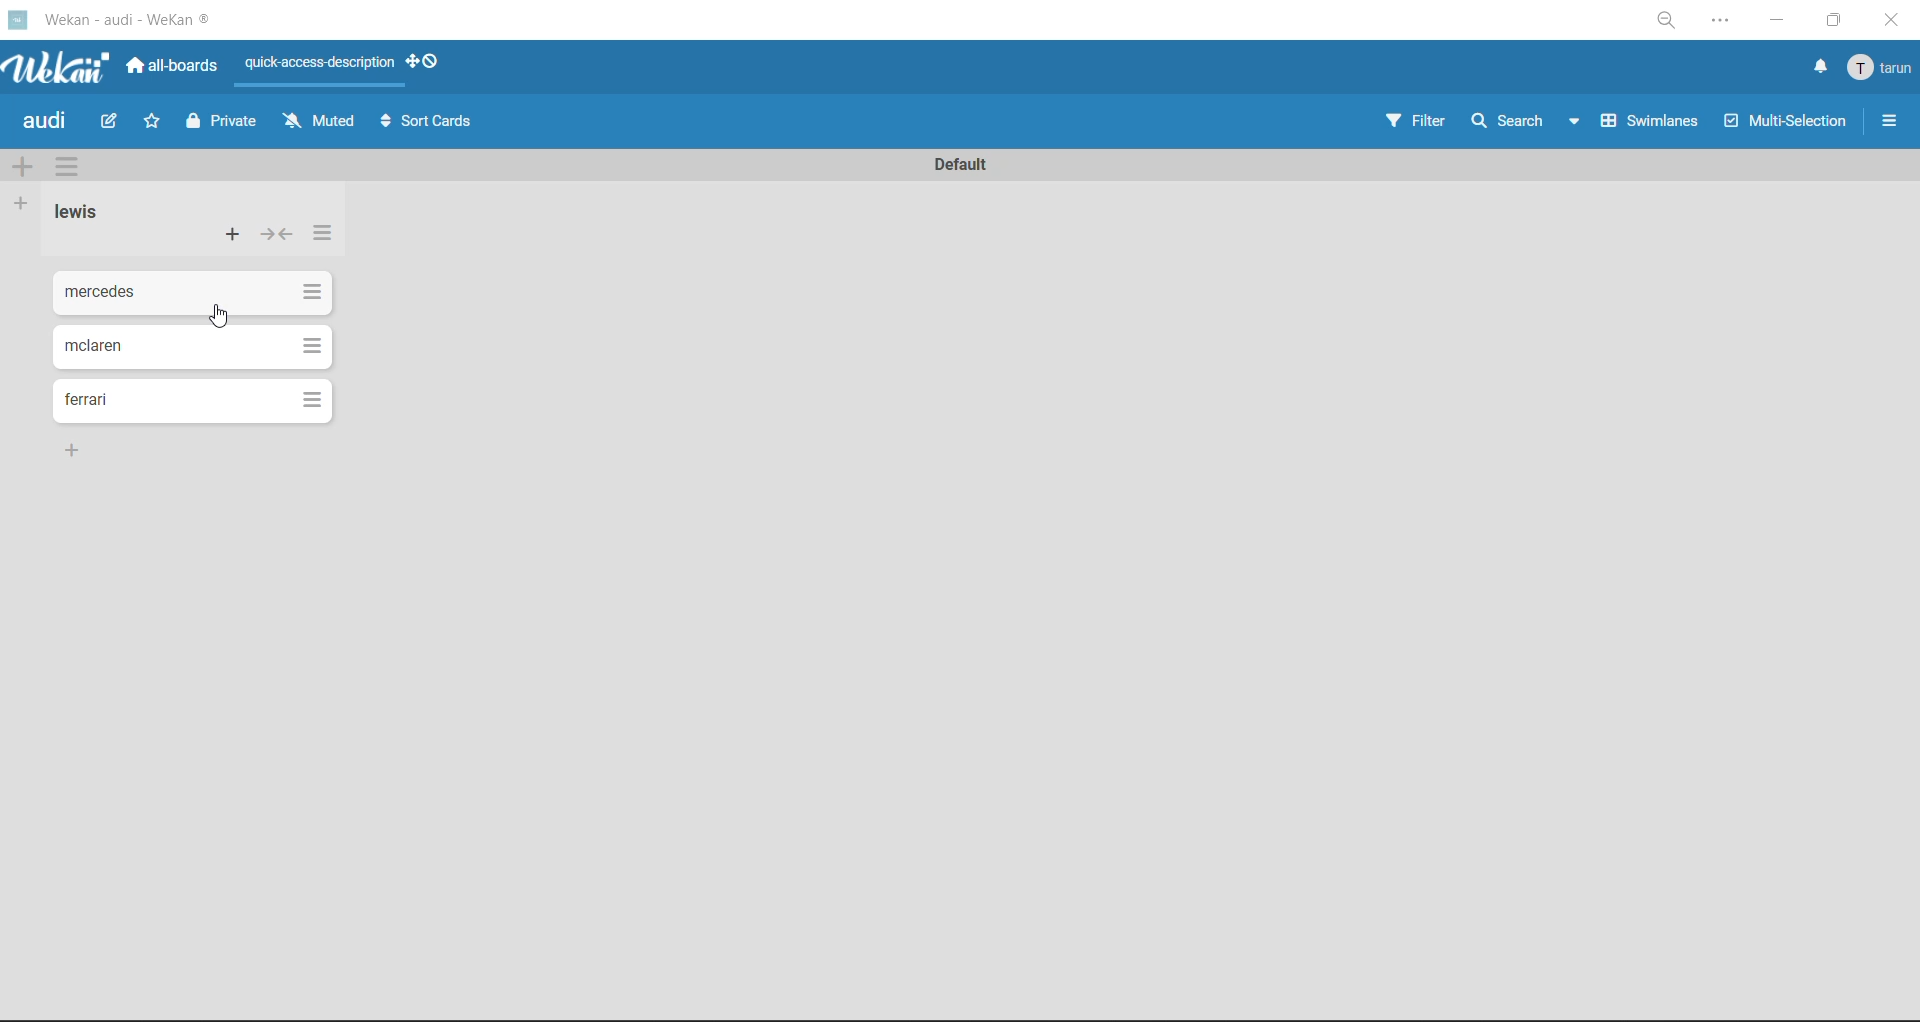 This screenshot has height=1022, width=1920. I want to click on cards, so click(196, 289).